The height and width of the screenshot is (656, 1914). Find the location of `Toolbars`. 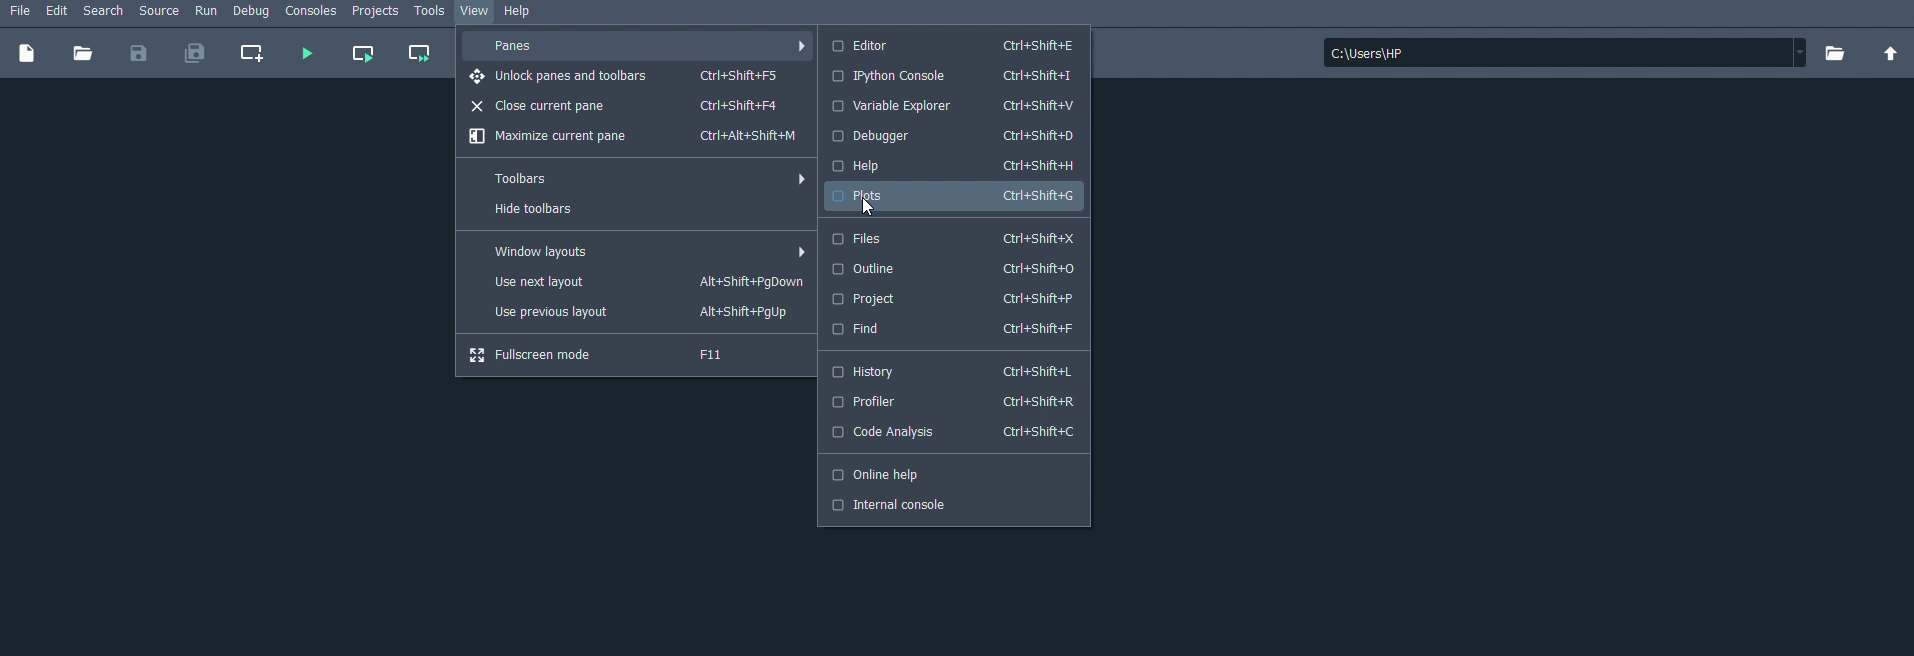

Toolbars is located at coordinates (645, 176).